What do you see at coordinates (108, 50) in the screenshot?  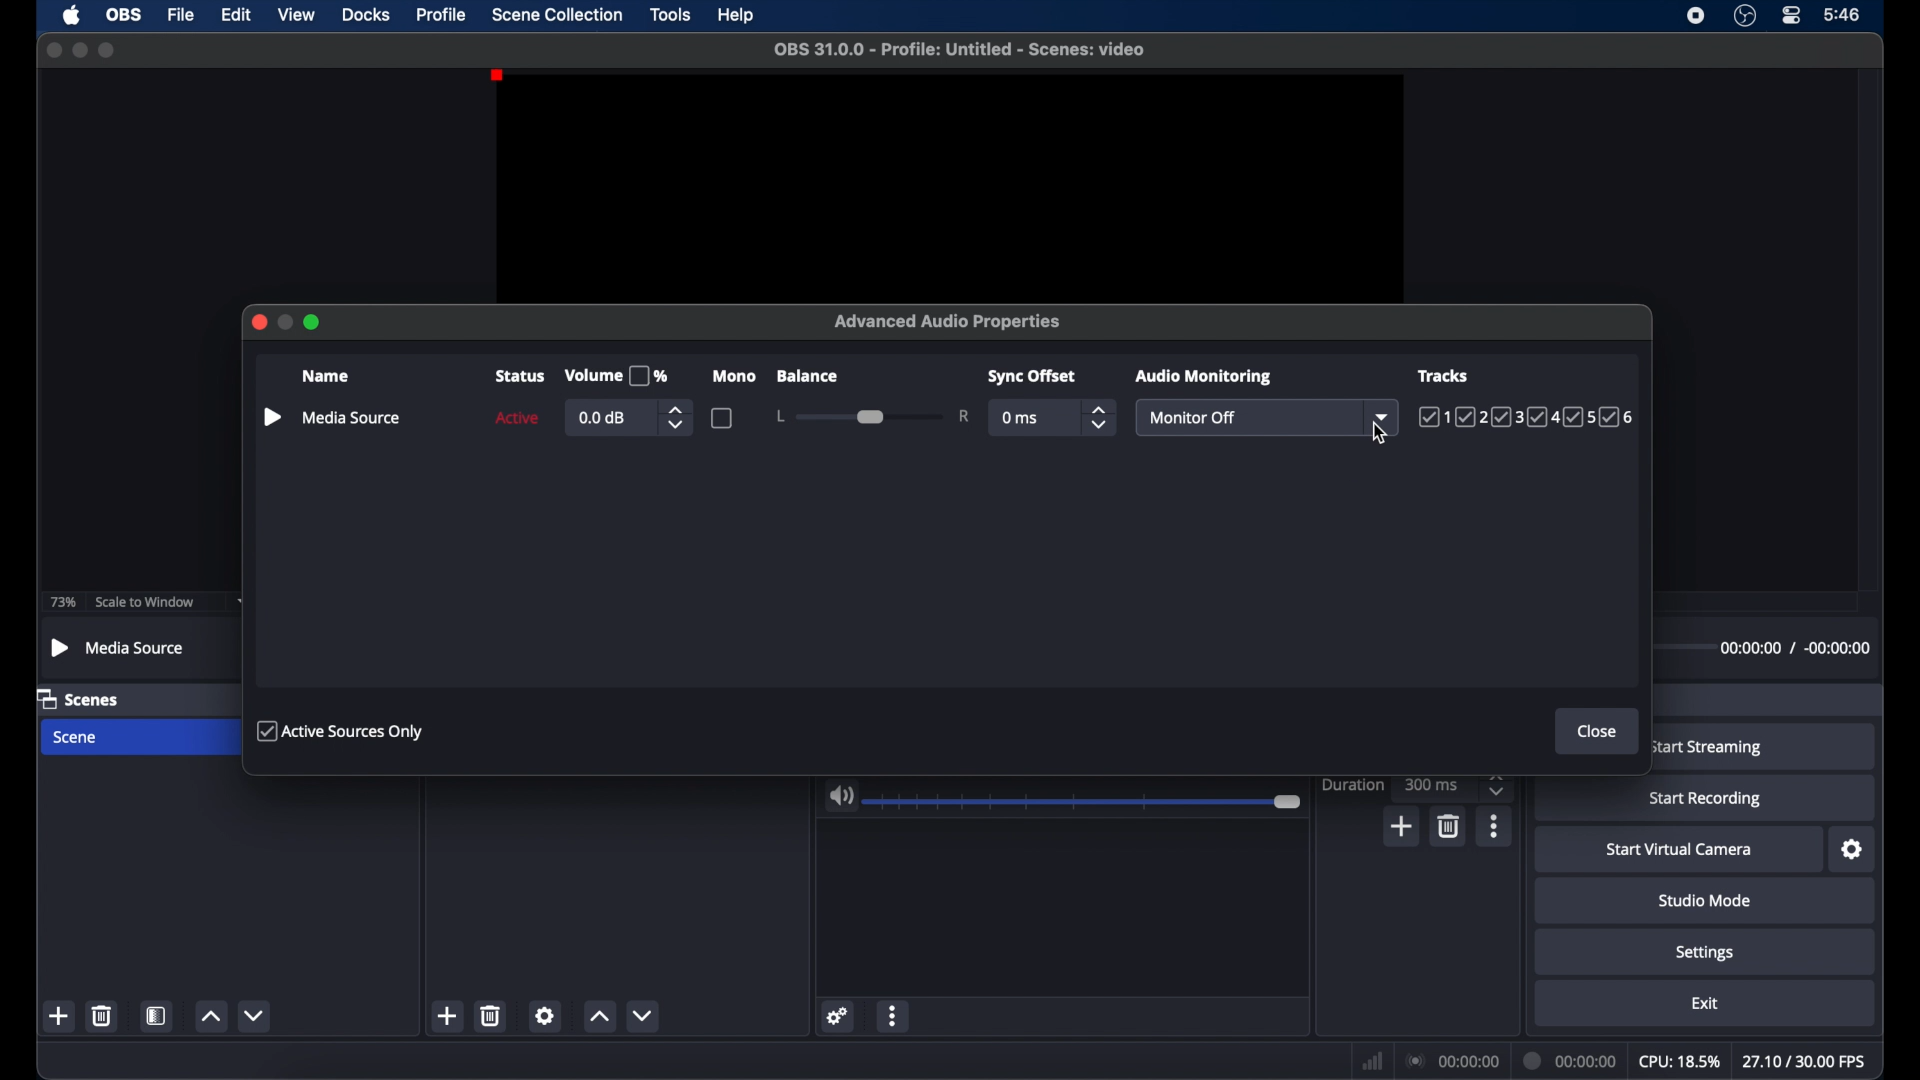 I see `maximize` at bounding box center [108, 50].